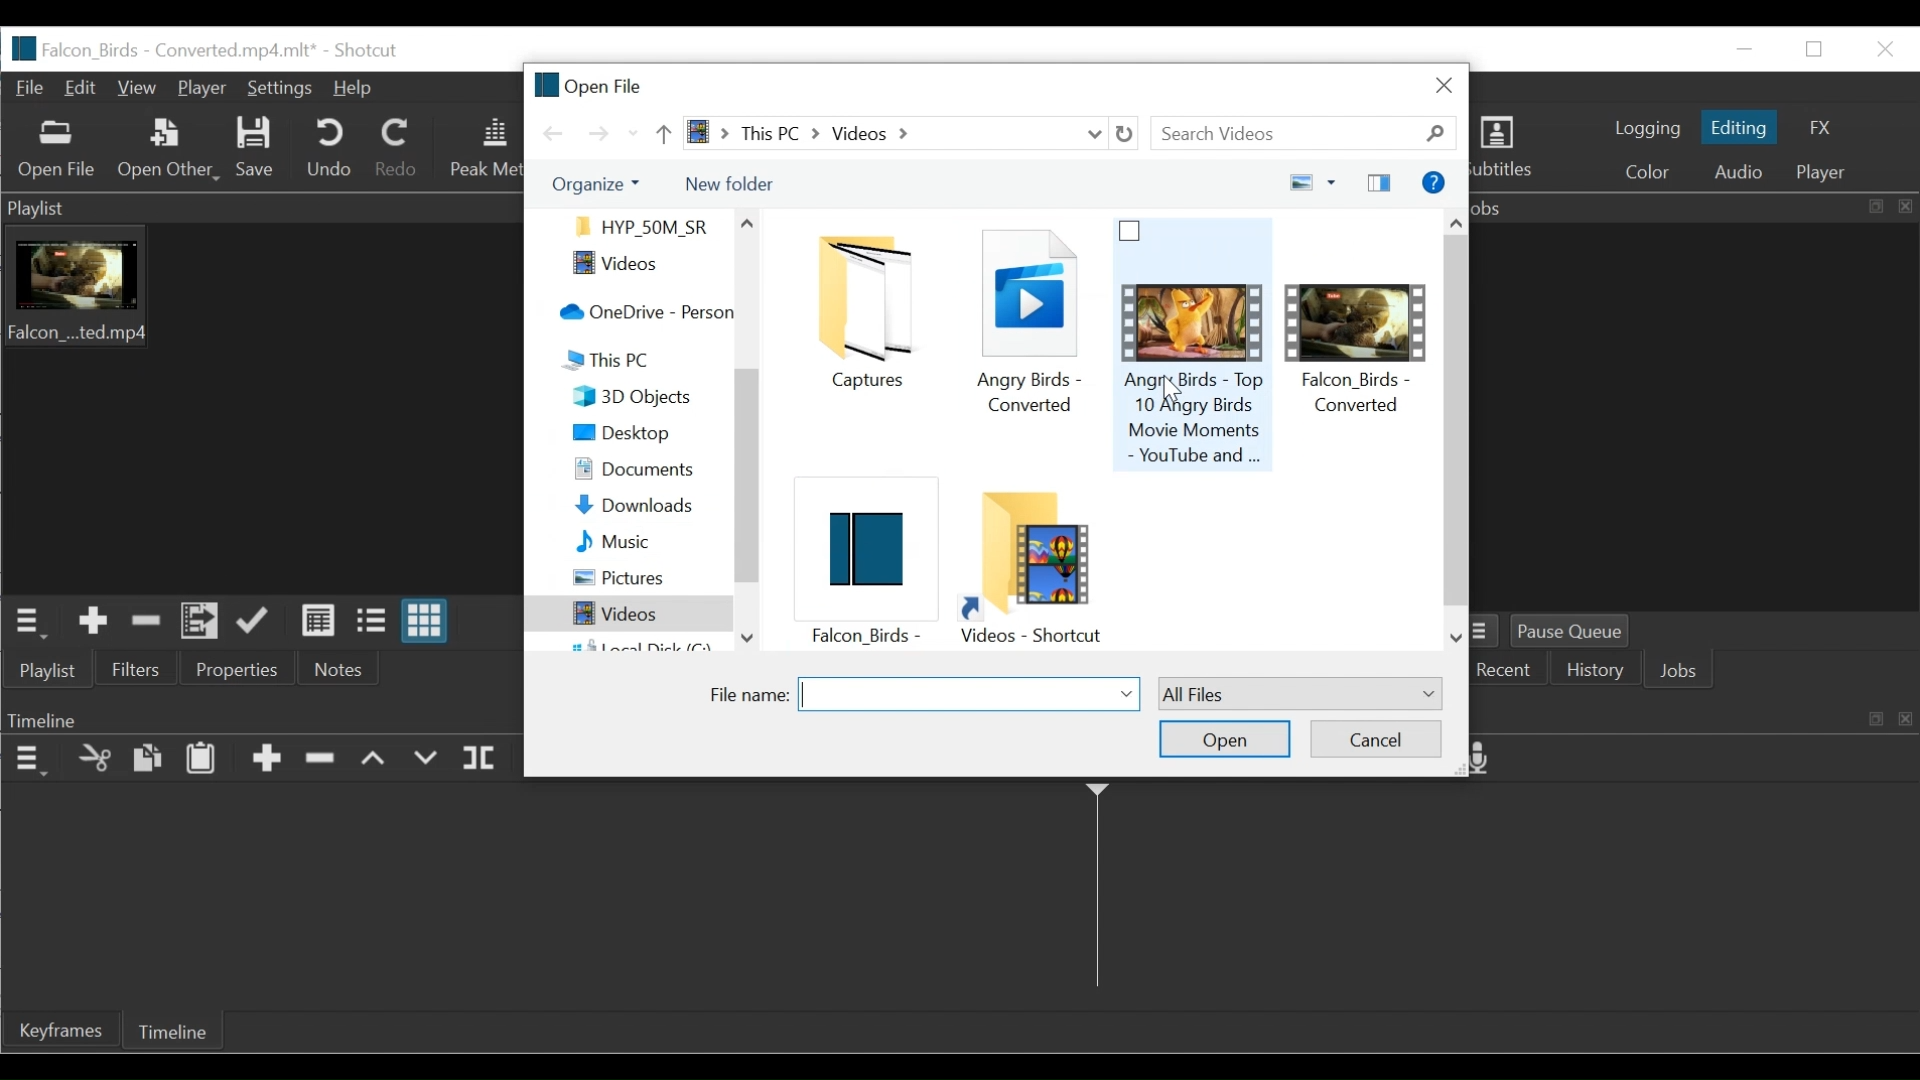  What do you see at coordinates (1223, 740) in the screenshot?
I see `Open` at bounding box center [1223, 740].